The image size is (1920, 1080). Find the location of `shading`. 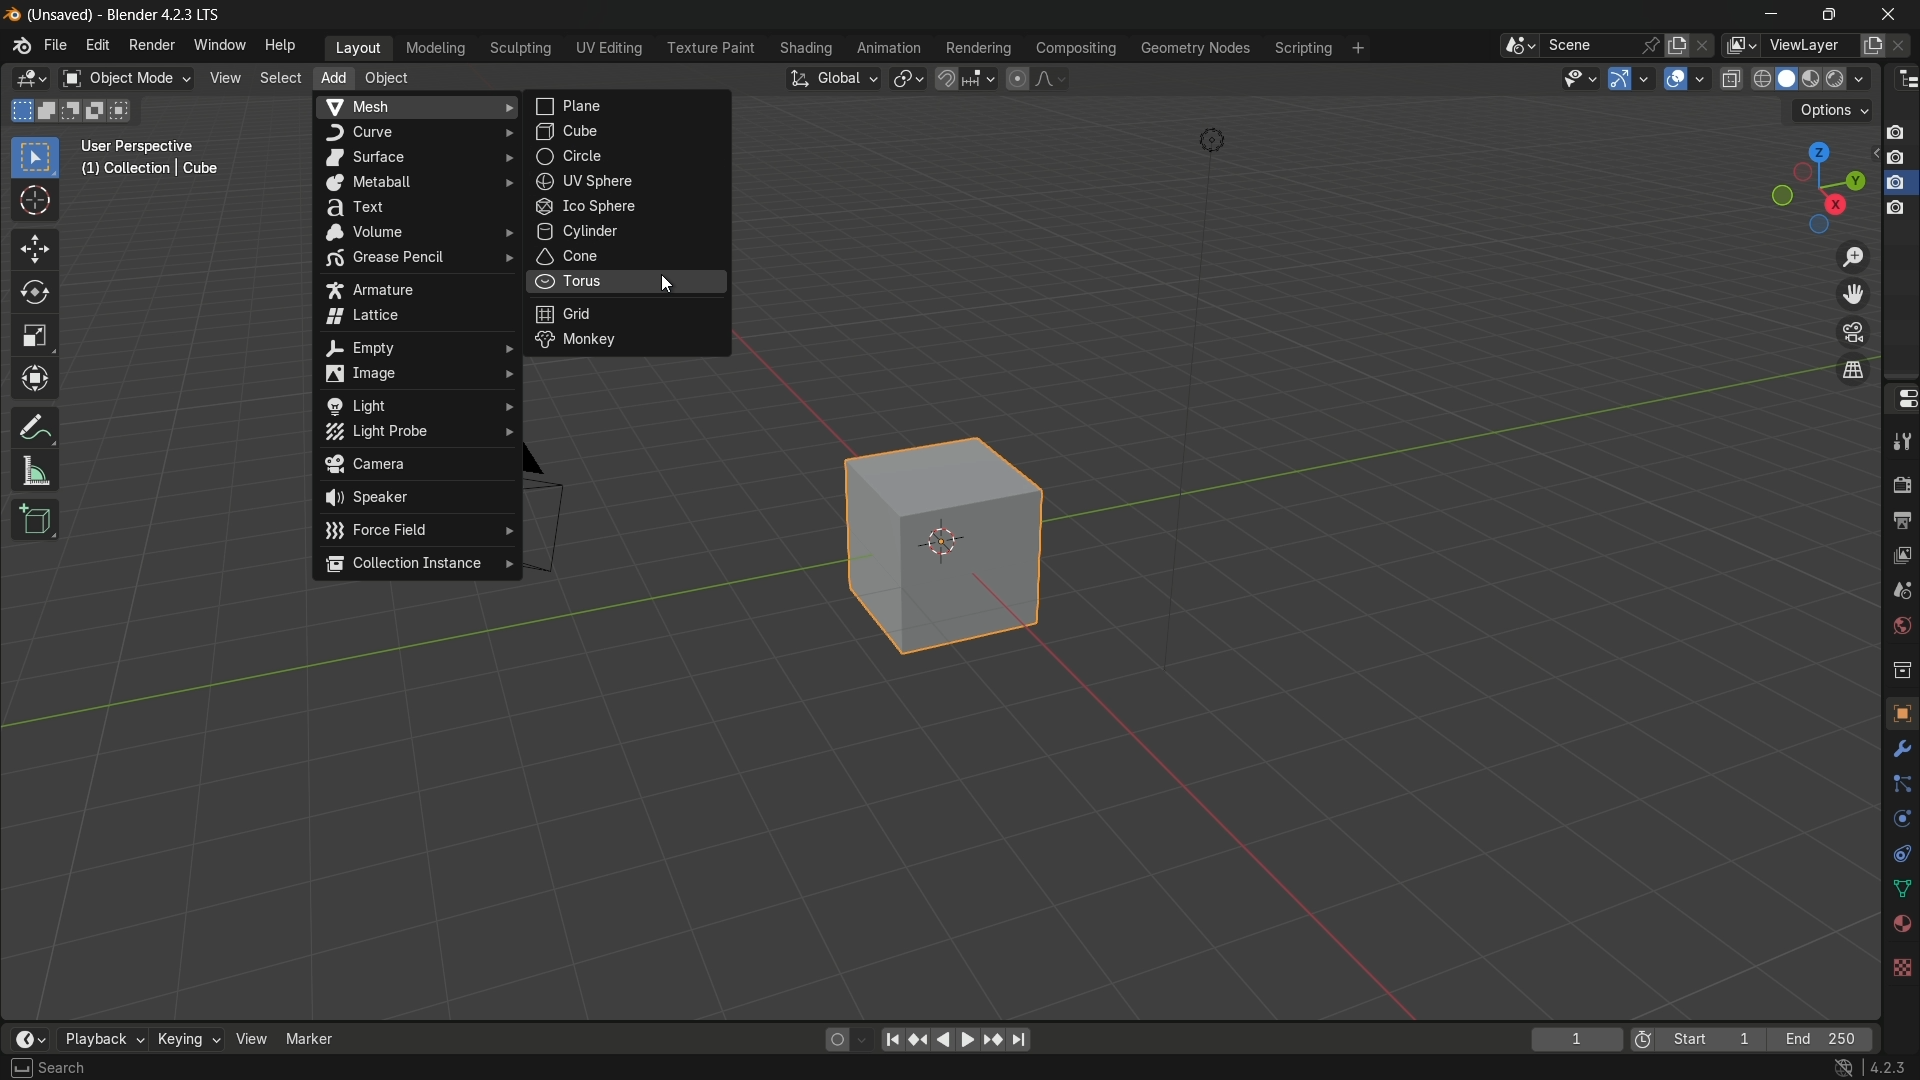

shading is located at coordinates (805, 48).